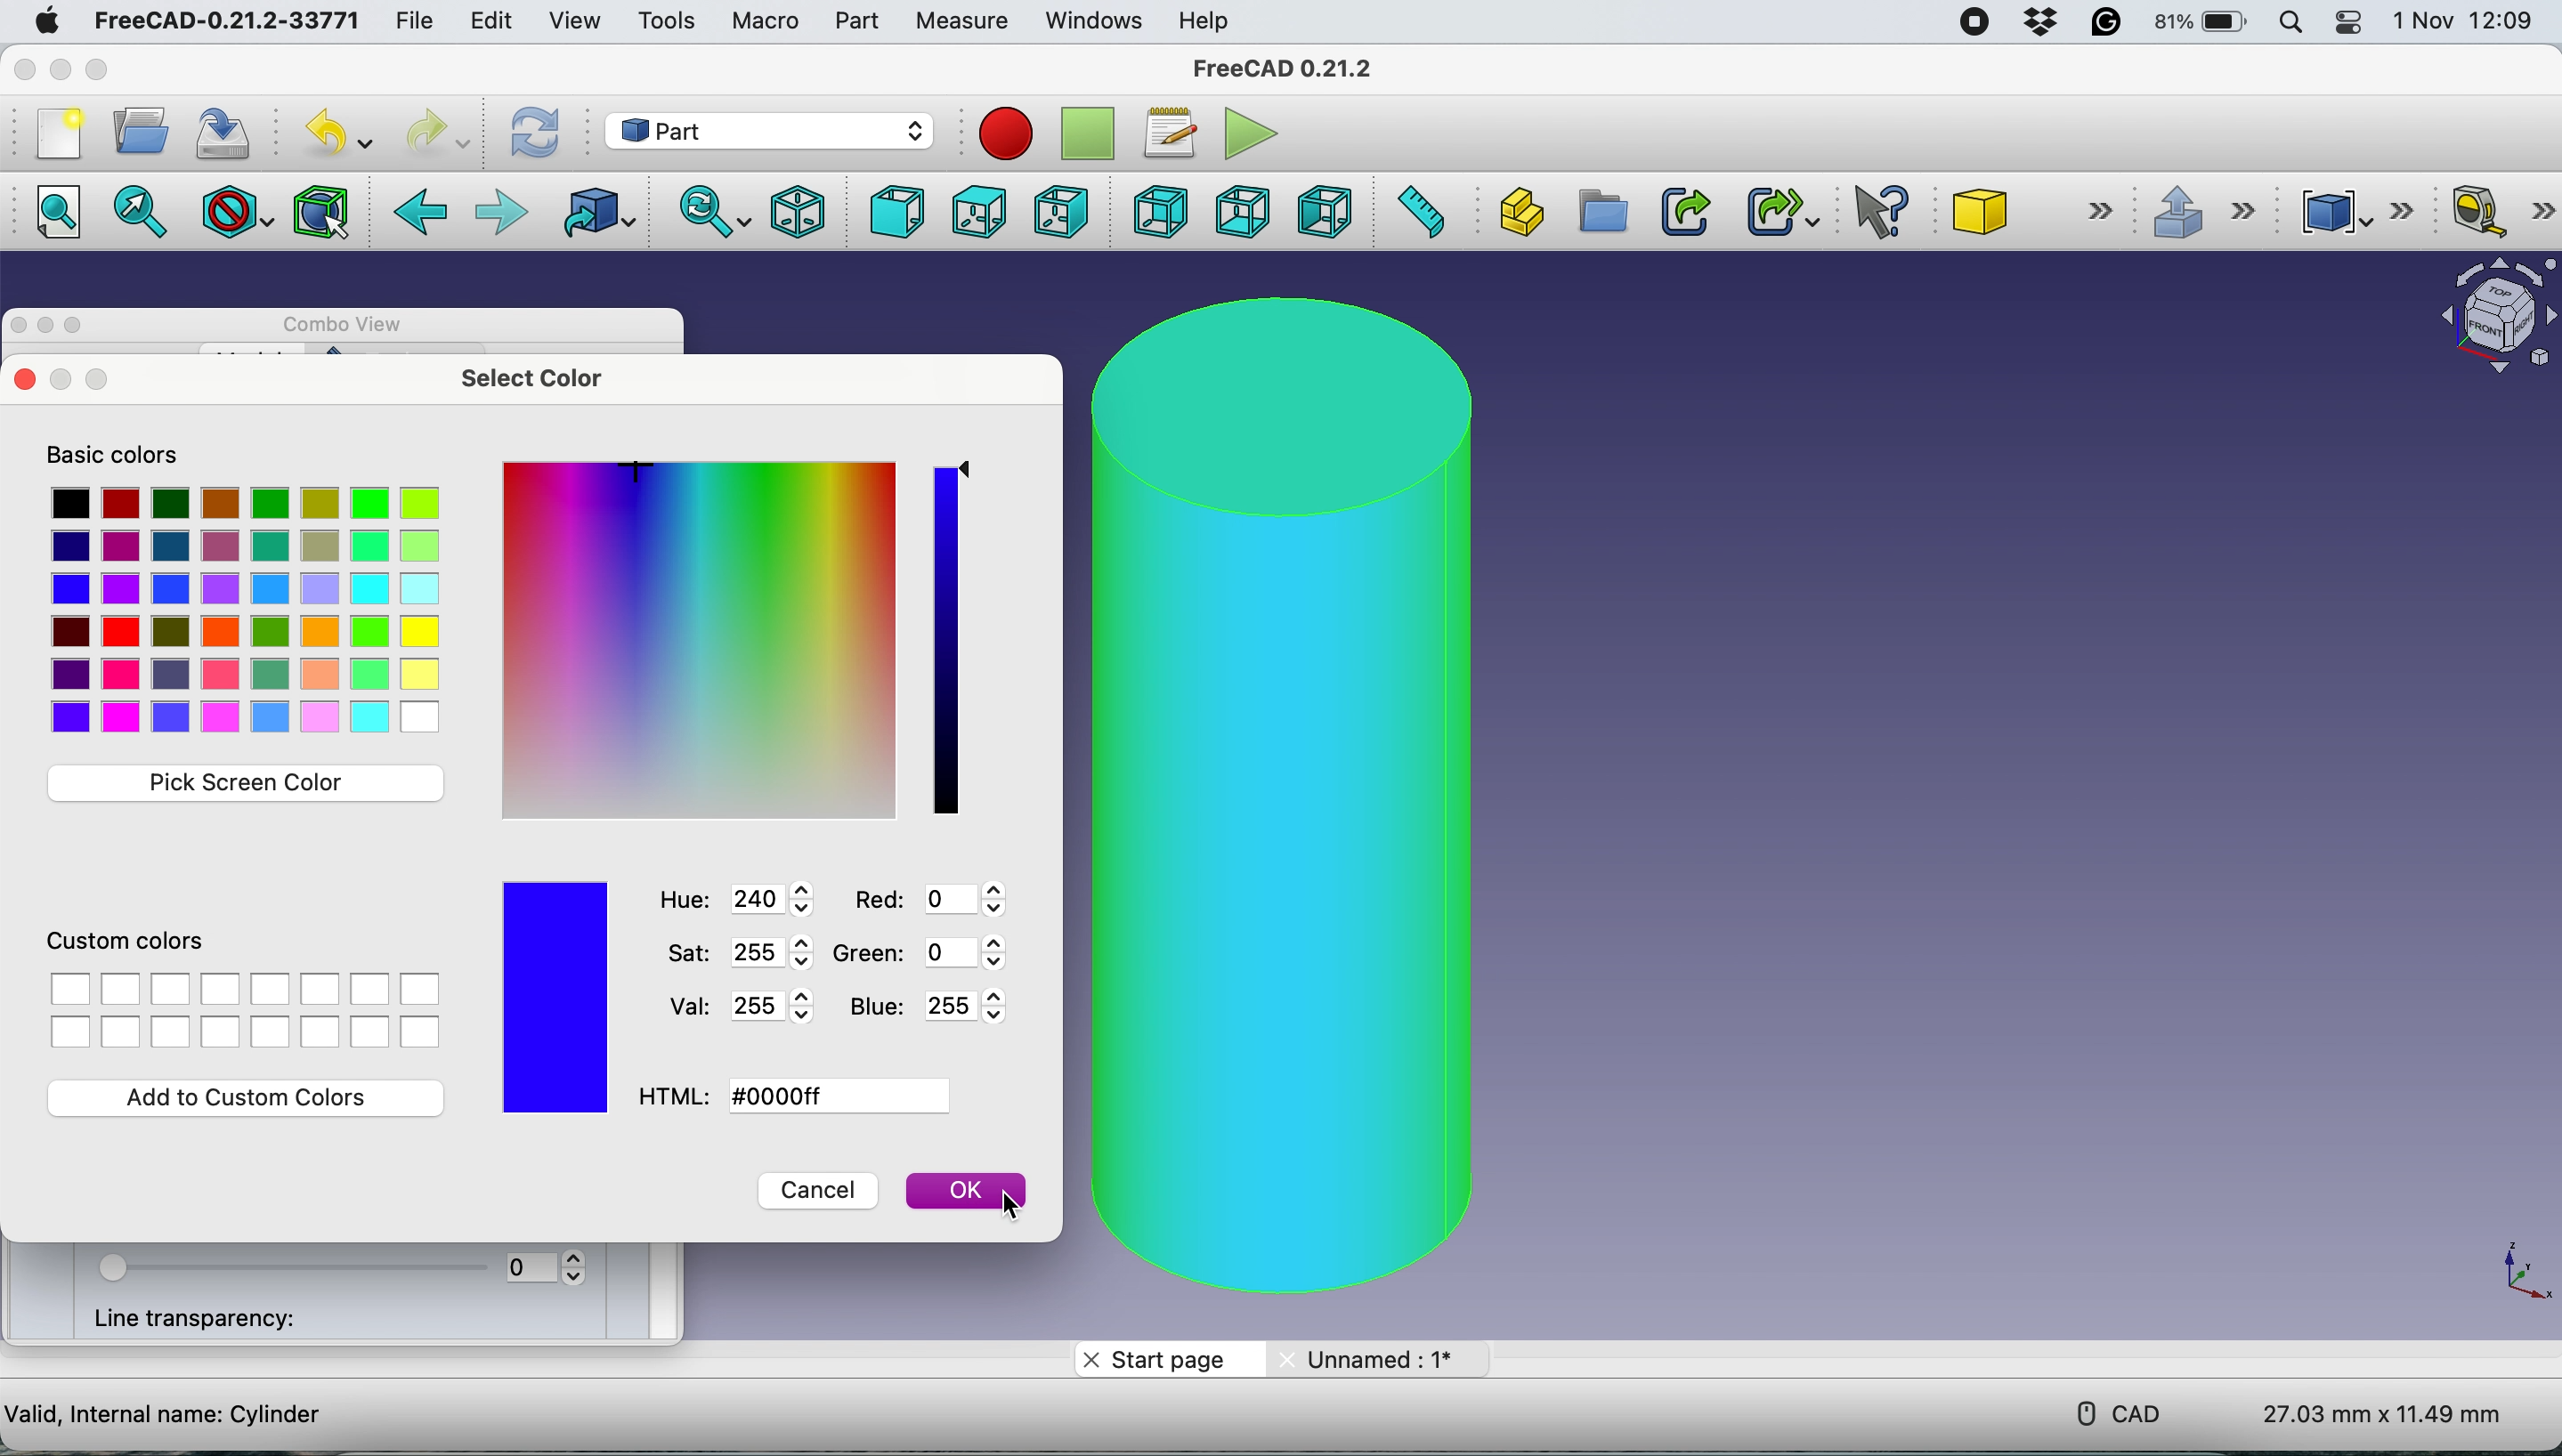  I want to click on right, so click(1059, 211).